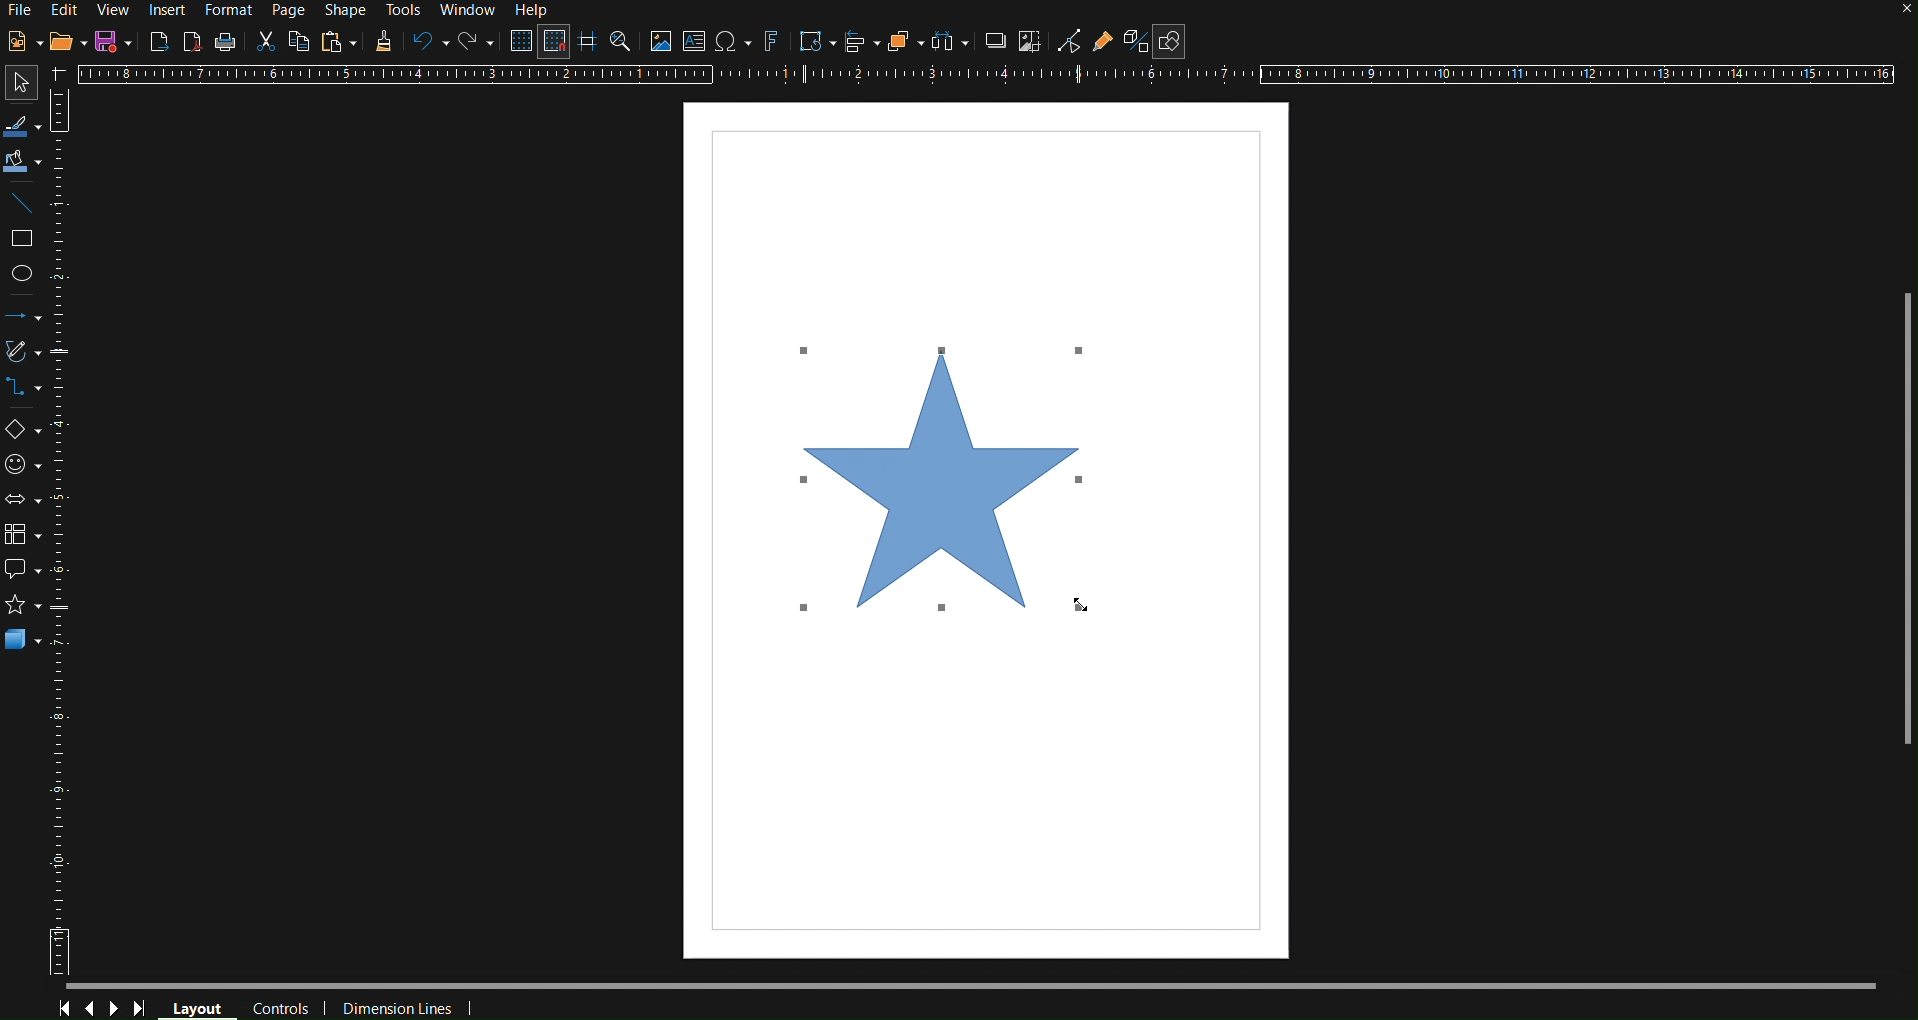 The width and height of the screenshot is (1918, 1020). Describe the element at coordinates (948, 44) in the screenshot. I see `Distribute Objects` at that location.